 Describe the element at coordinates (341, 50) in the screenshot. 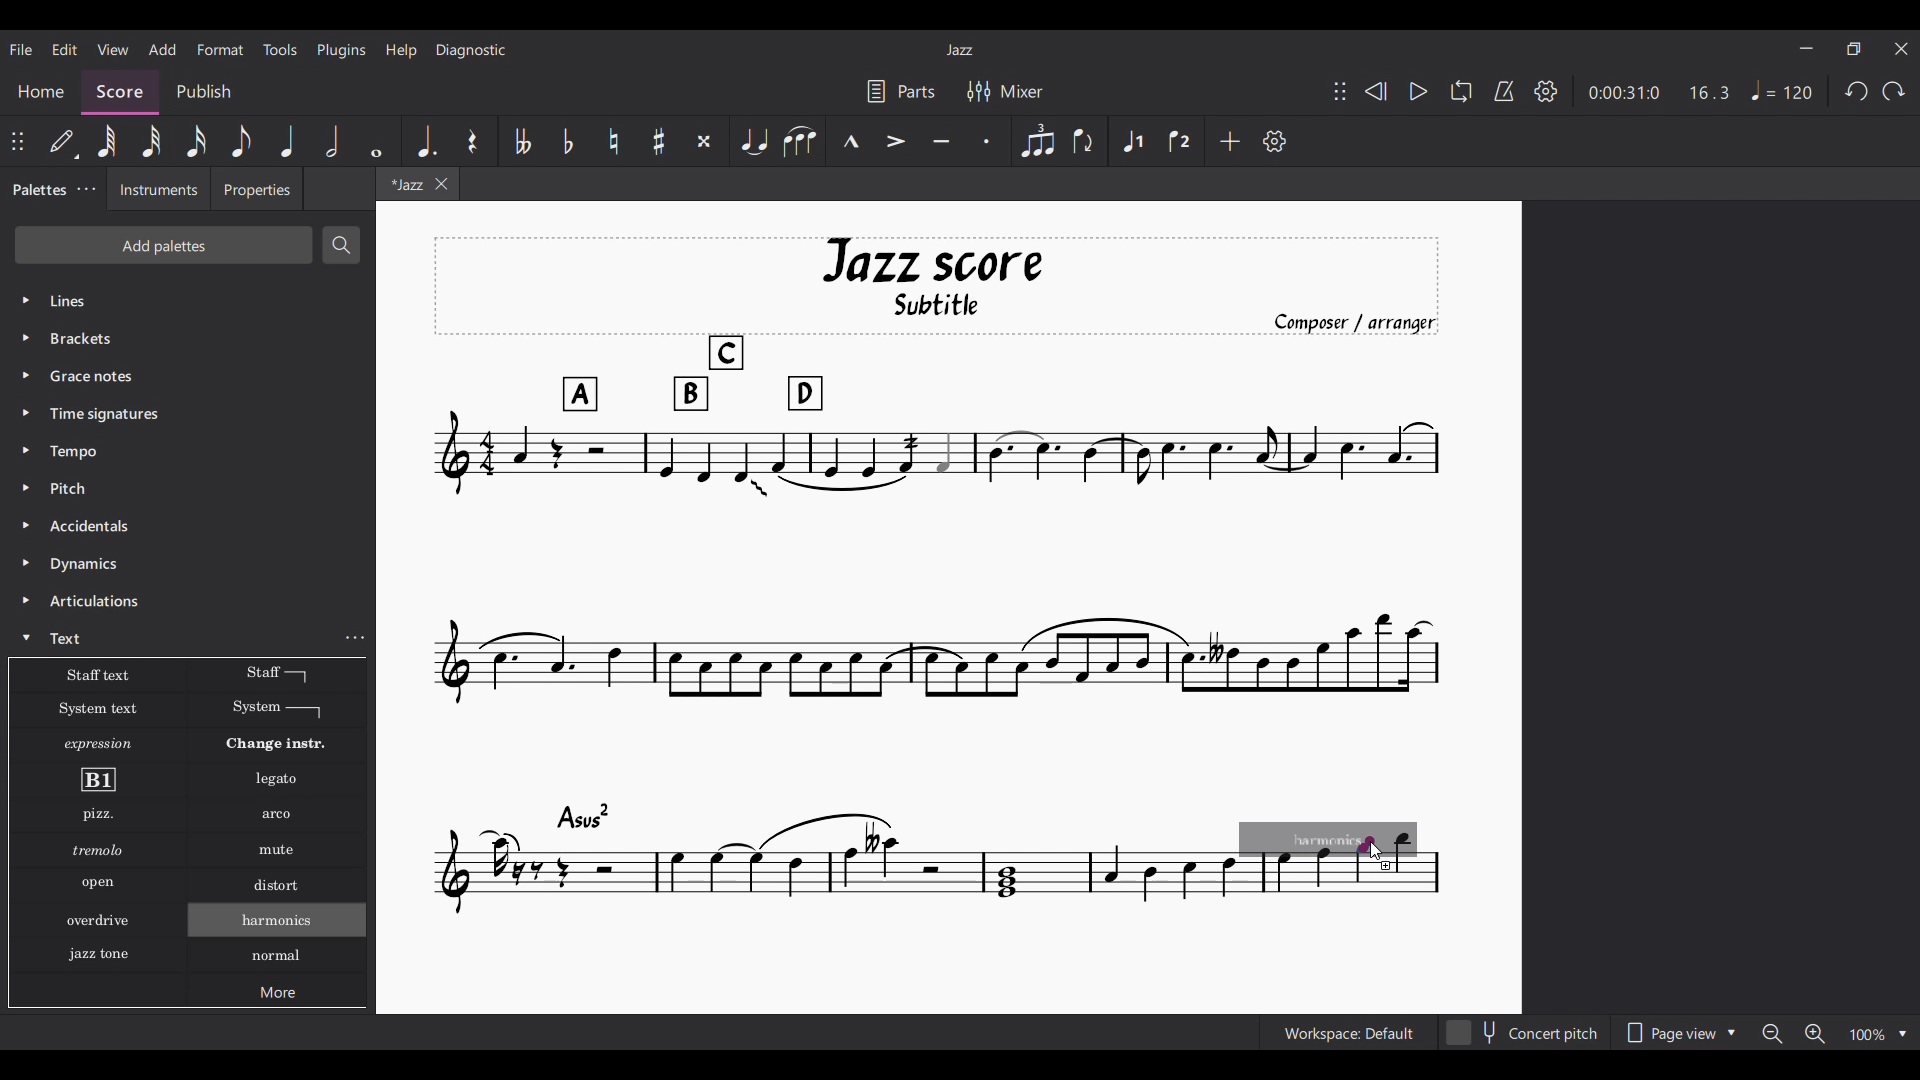

I see `Plugins menu` at that location.